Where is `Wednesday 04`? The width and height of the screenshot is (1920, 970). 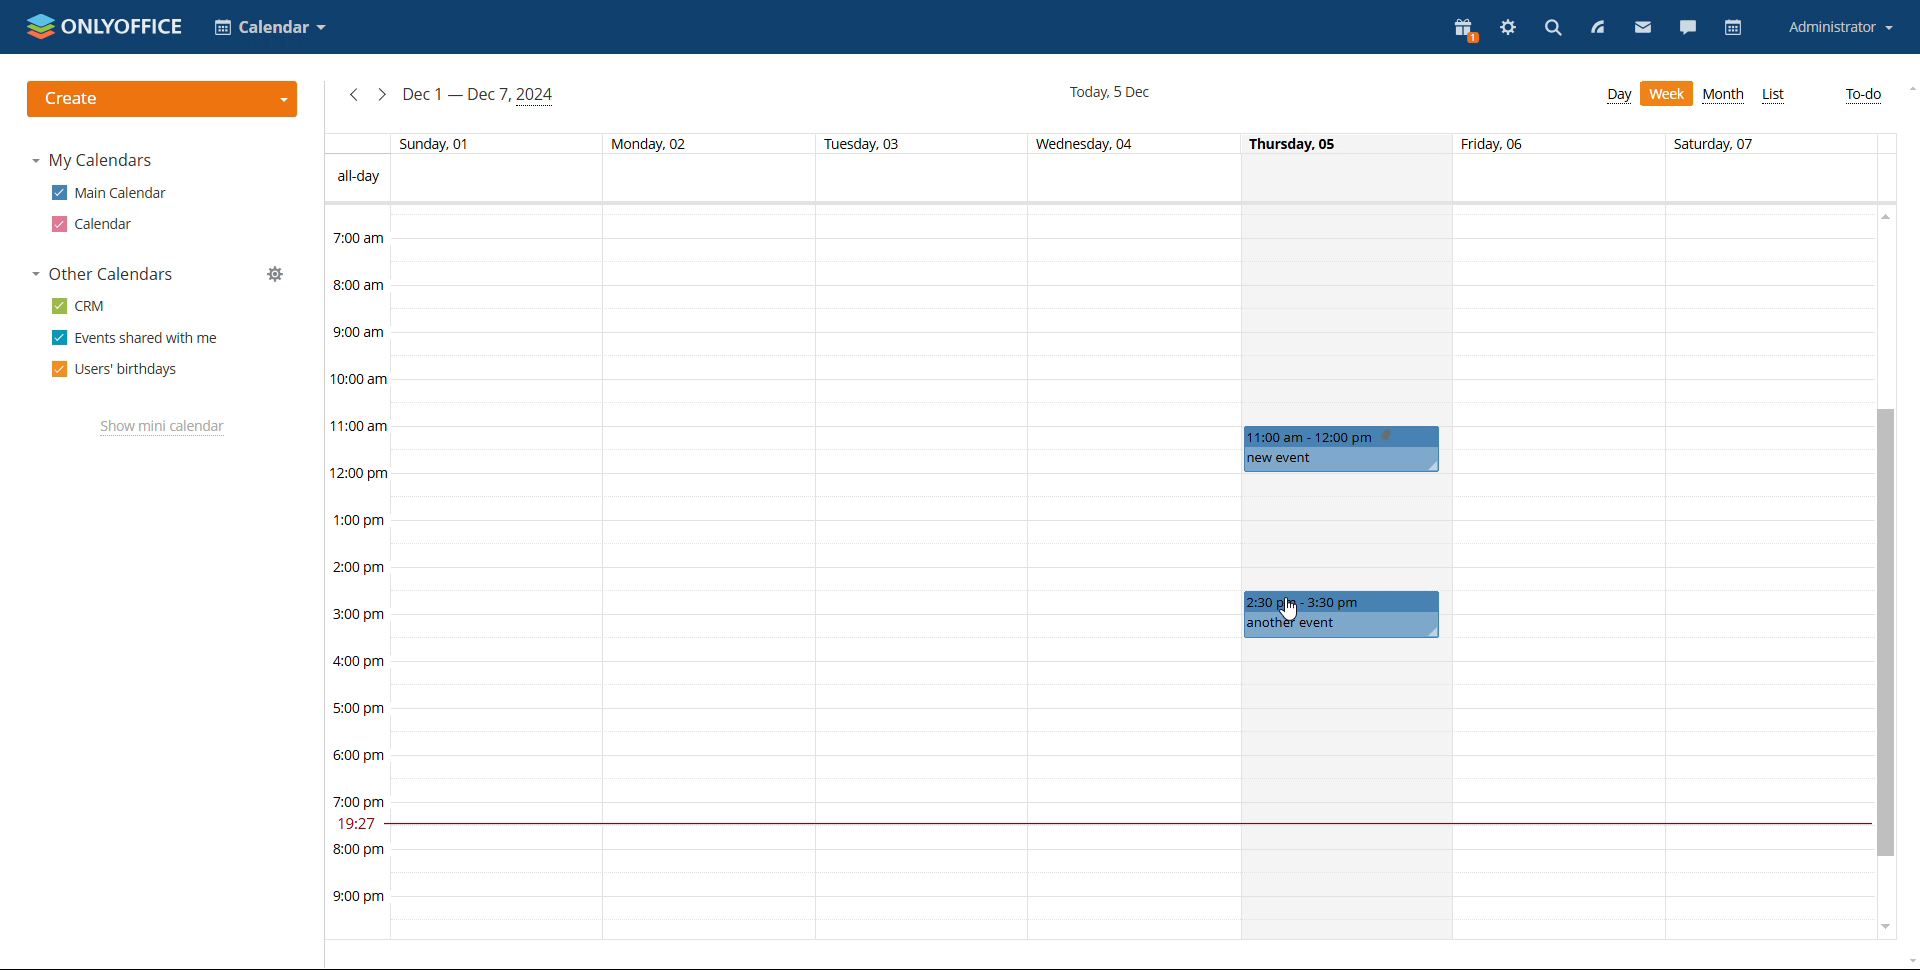 Wednesday 04 is located at coordinates (1092, 143).